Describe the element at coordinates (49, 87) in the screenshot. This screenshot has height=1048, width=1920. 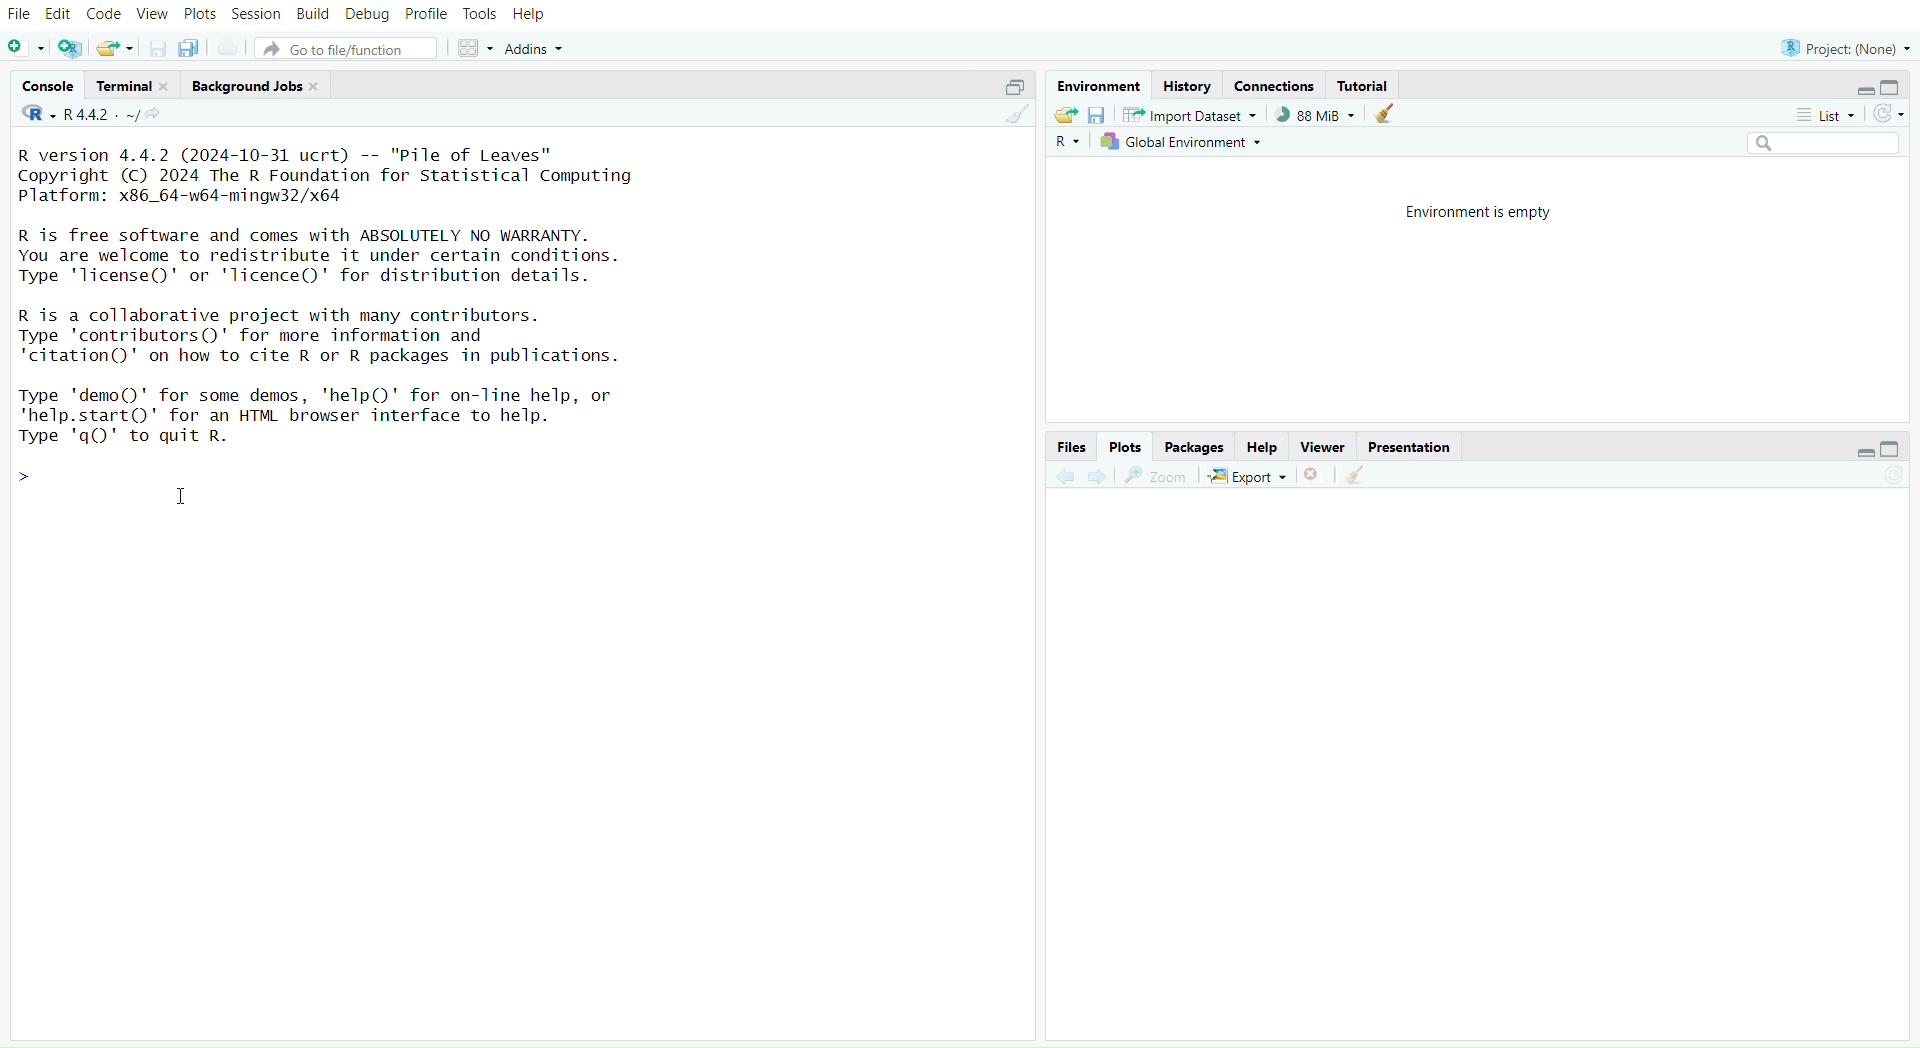
I see `console` at that location.